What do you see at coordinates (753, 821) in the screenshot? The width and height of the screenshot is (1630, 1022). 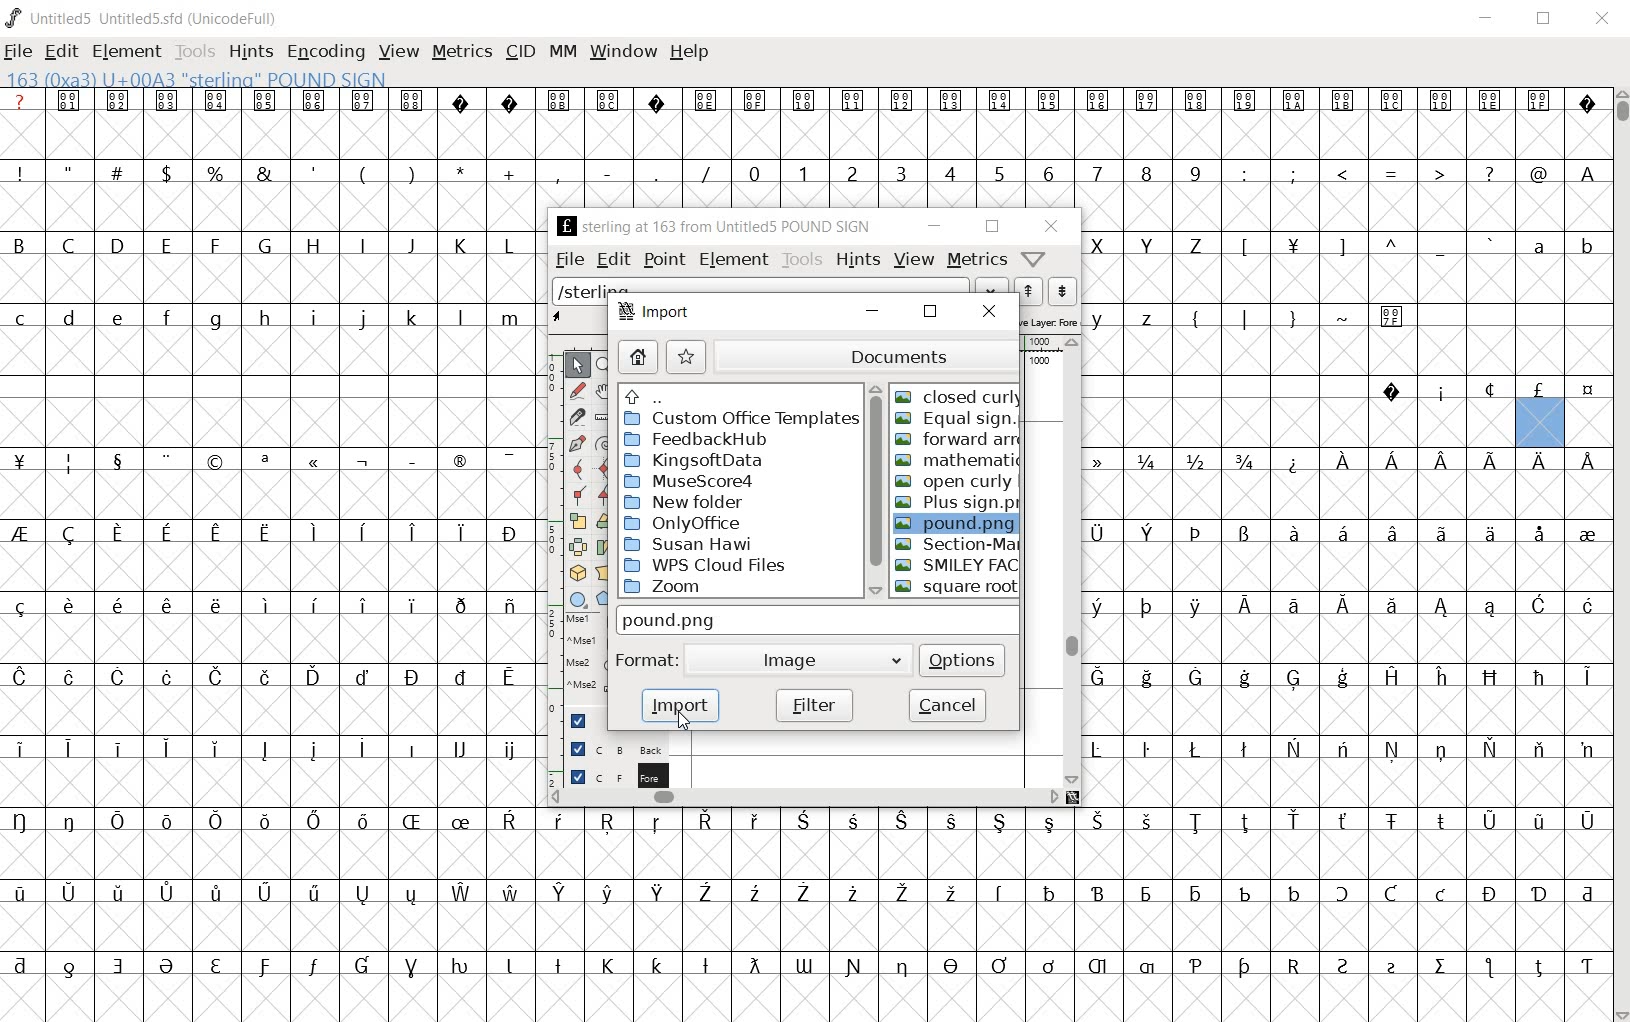 I see `Symbol` at bounding box center [753, 821].